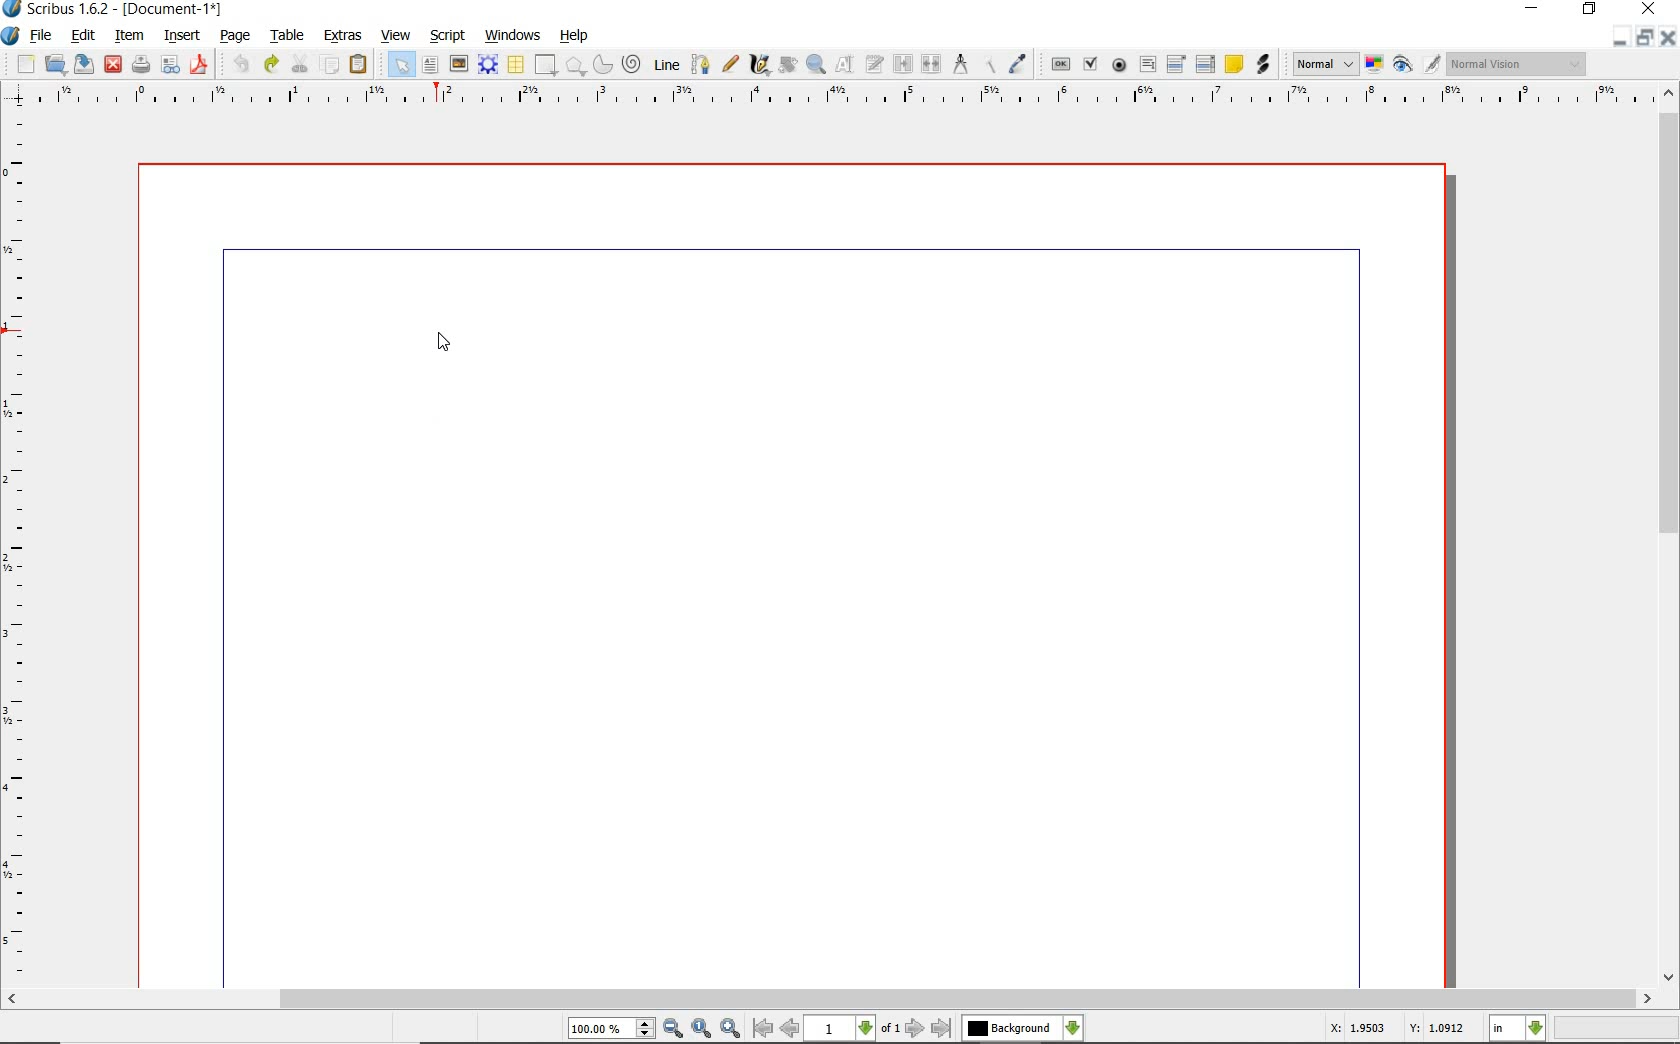 The image size is (1680, 1044). What do you see at coordinates (544, 66) in the screenshot?
I see `shape` at bounding box center [544, 66].